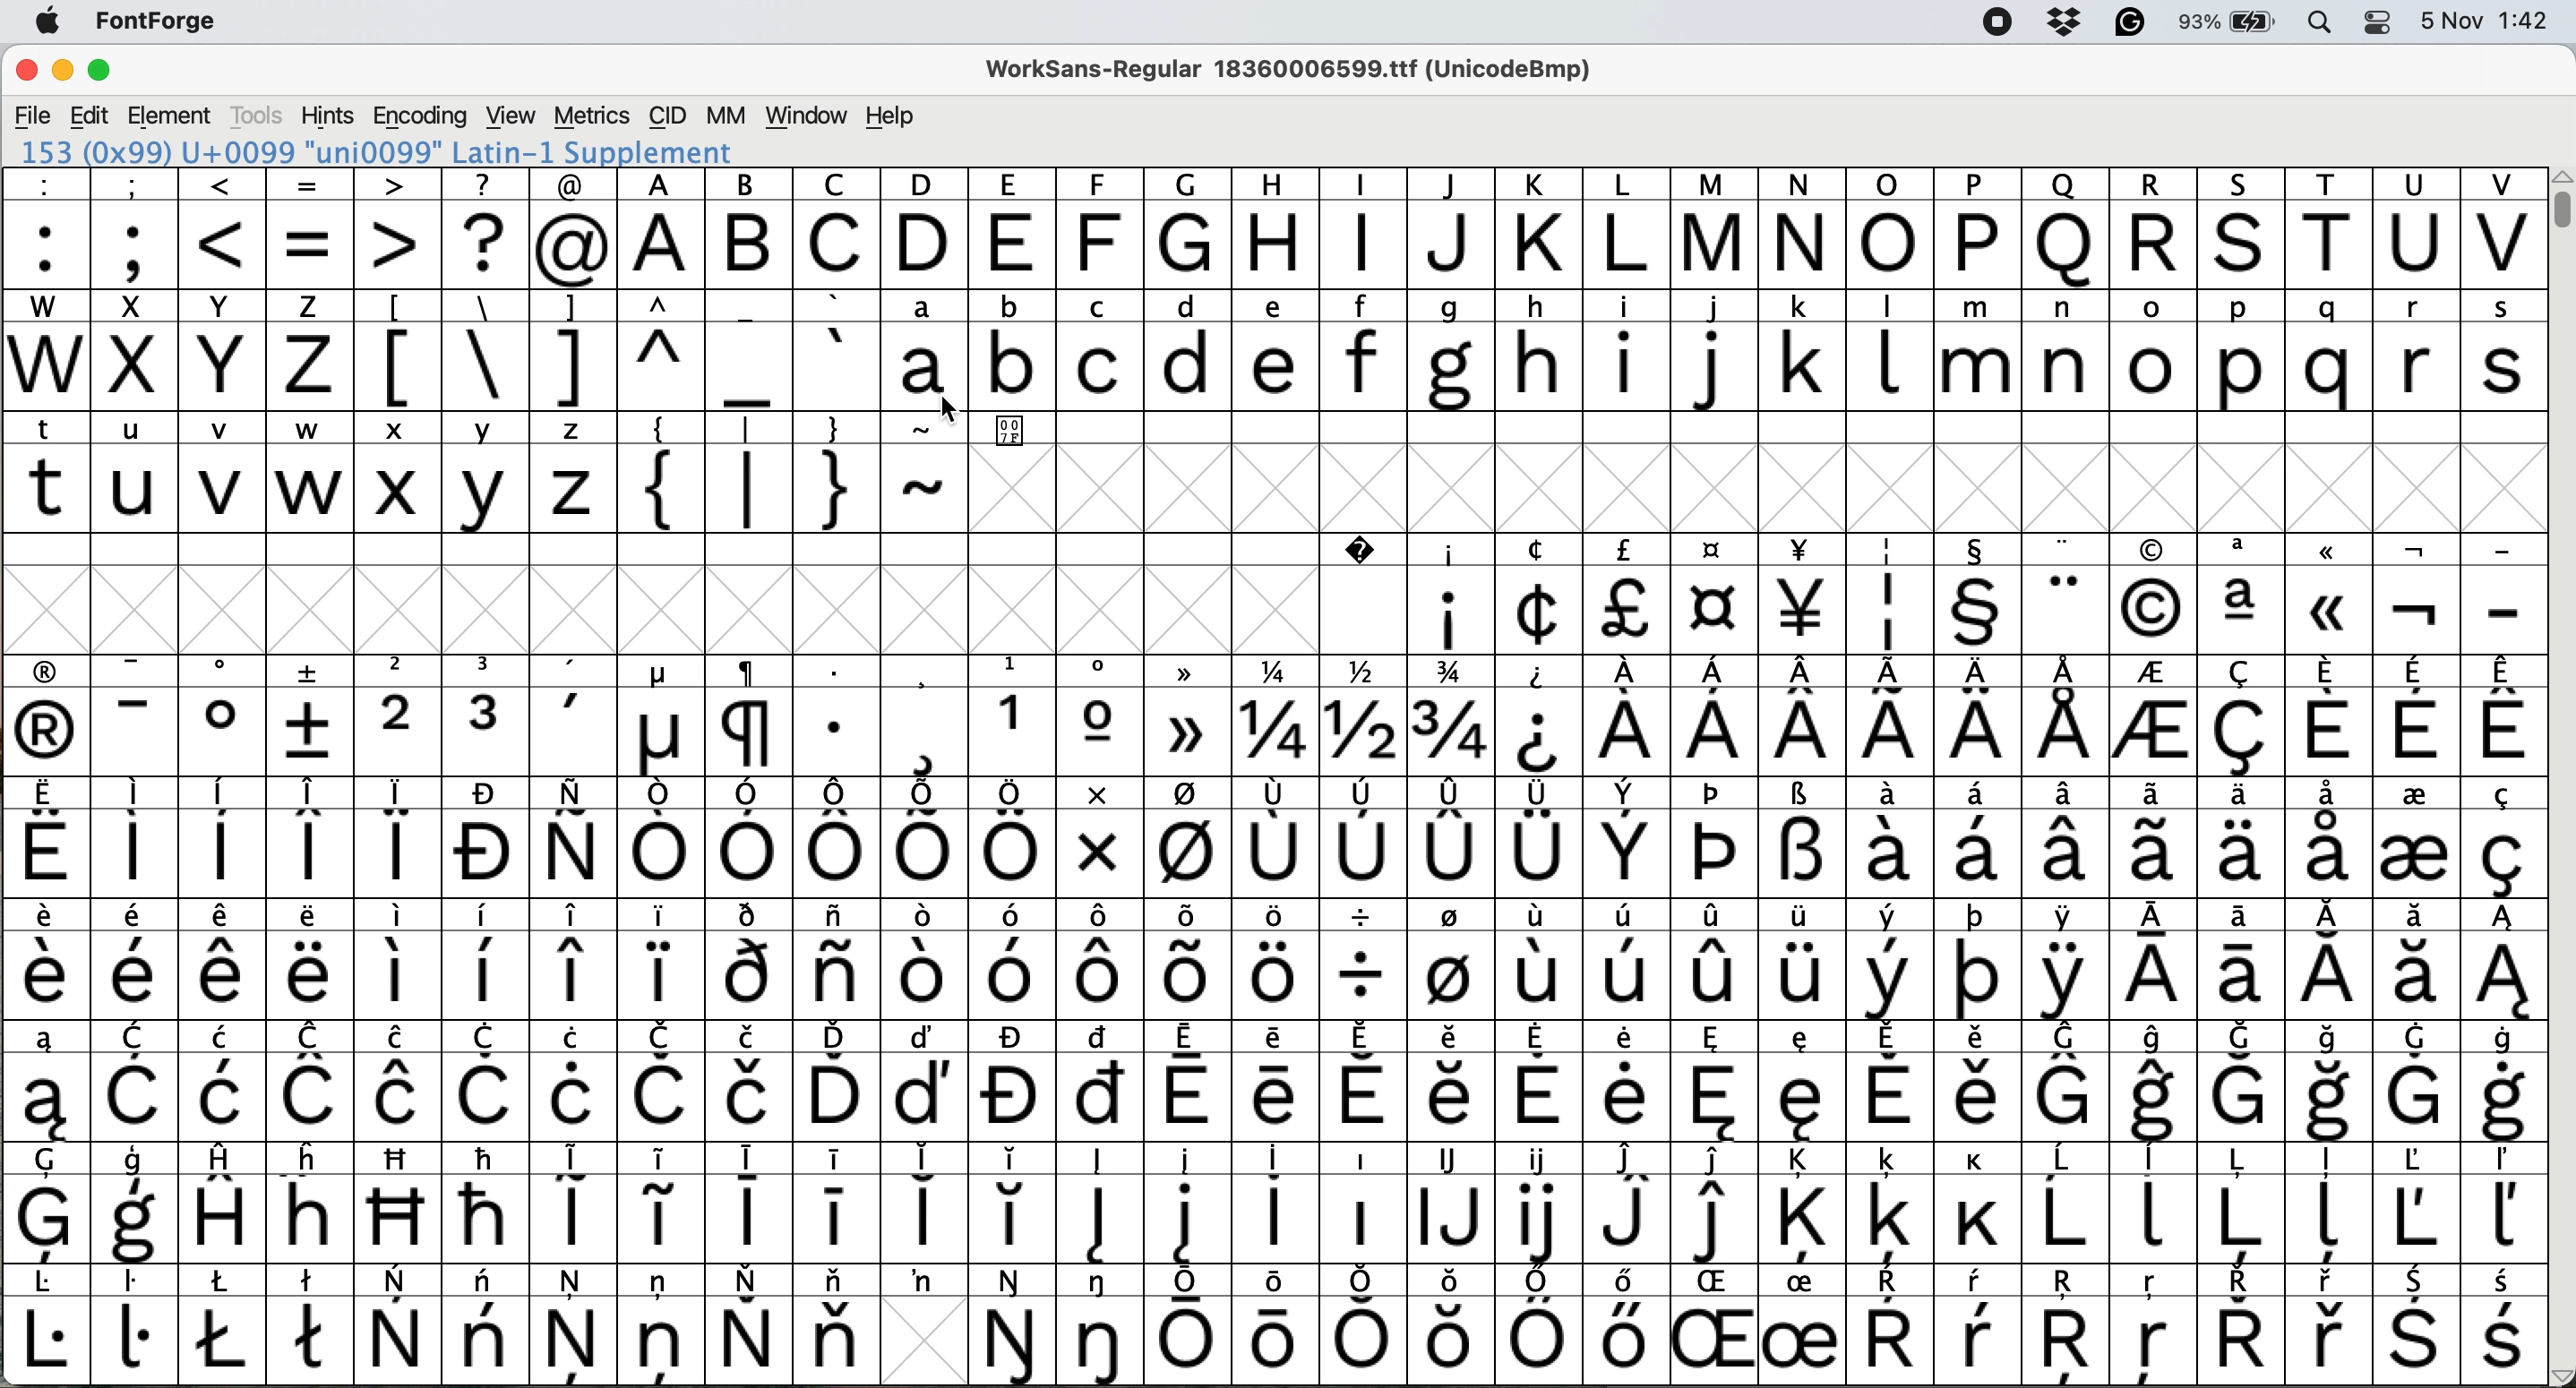 The width and height of the screenshot is (2576, 1388). I want to click on symbol, so click(2157, 838).